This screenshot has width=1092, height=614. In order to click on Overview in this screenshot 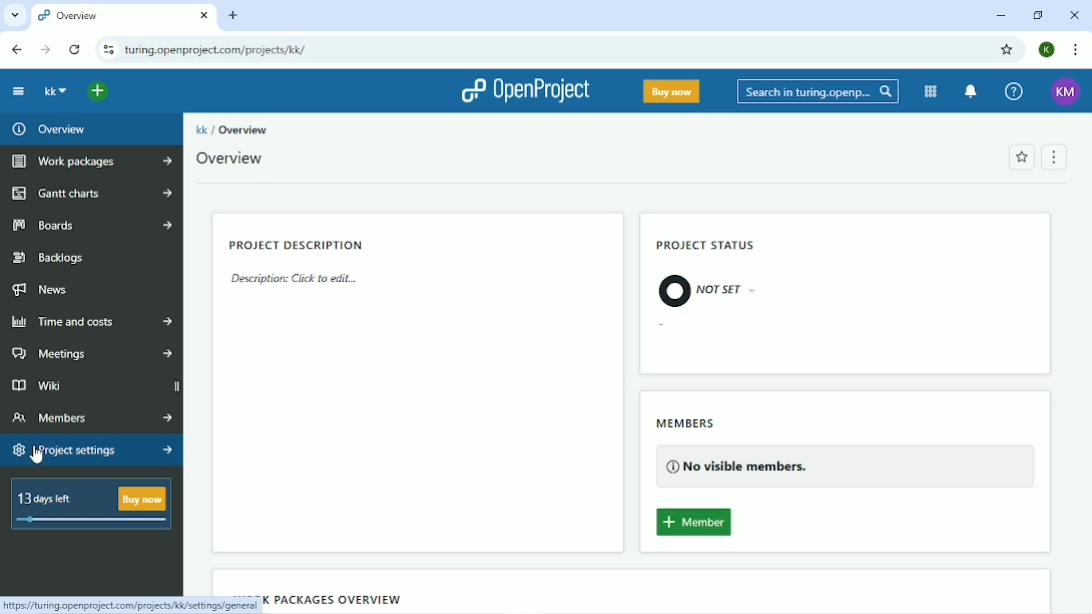, I will do `click(67, 16)`.